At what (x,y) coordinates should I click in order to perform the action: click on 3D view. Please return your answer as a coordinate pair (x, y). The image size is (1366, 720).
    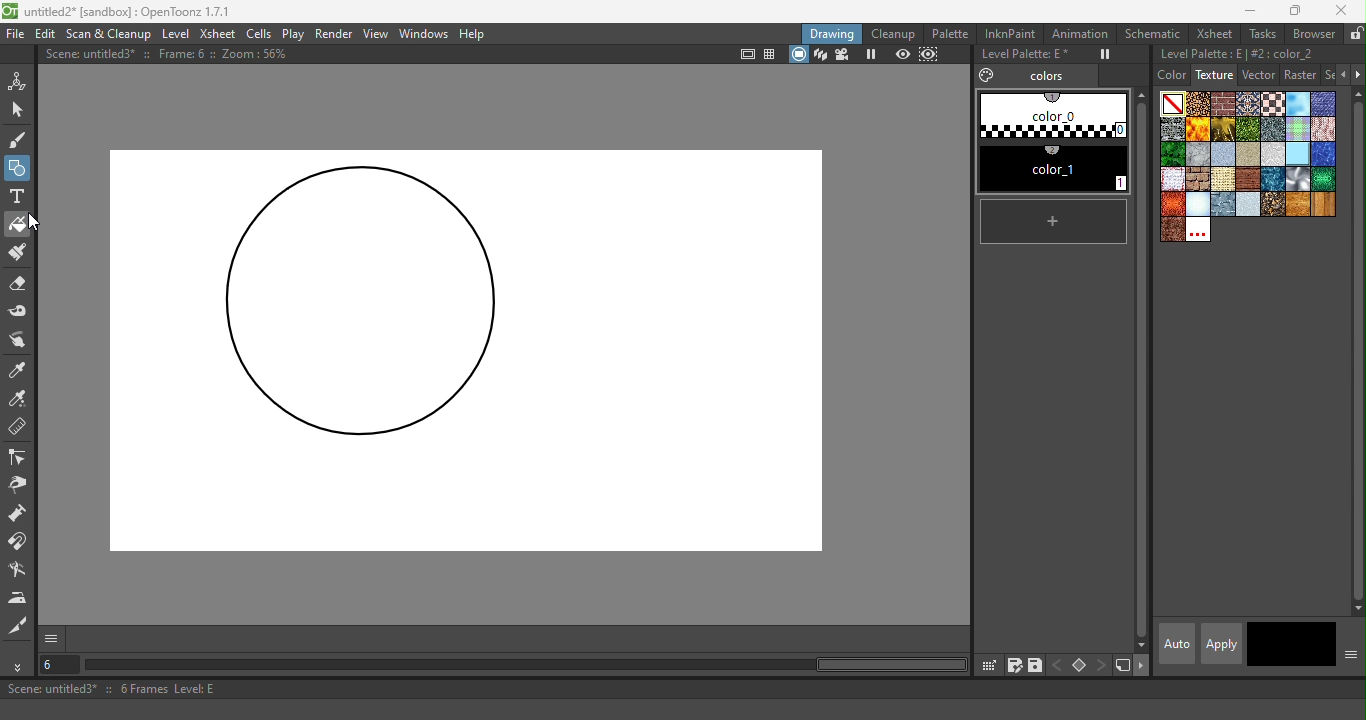
    Looking at the image, I should click on (820, 54).